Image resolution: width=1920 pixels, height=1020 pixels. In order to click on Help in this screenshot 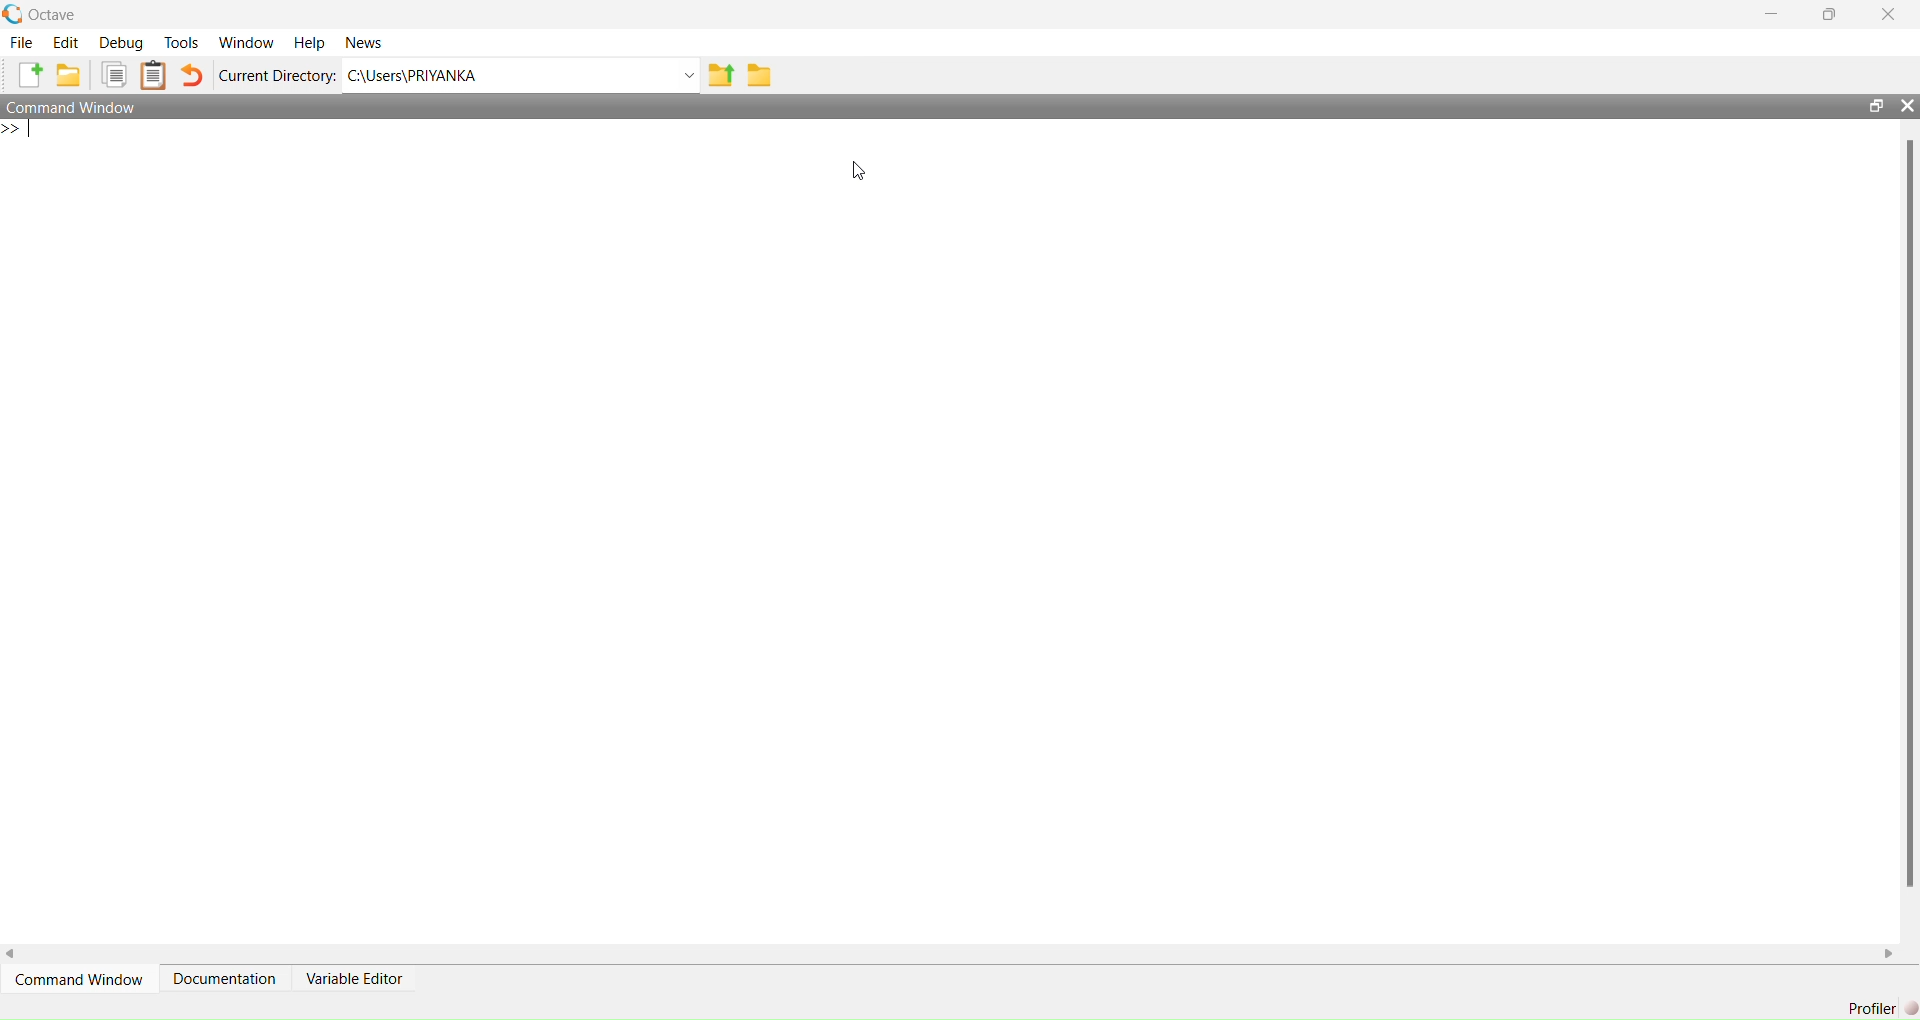, I will do `click(309, 43)`.